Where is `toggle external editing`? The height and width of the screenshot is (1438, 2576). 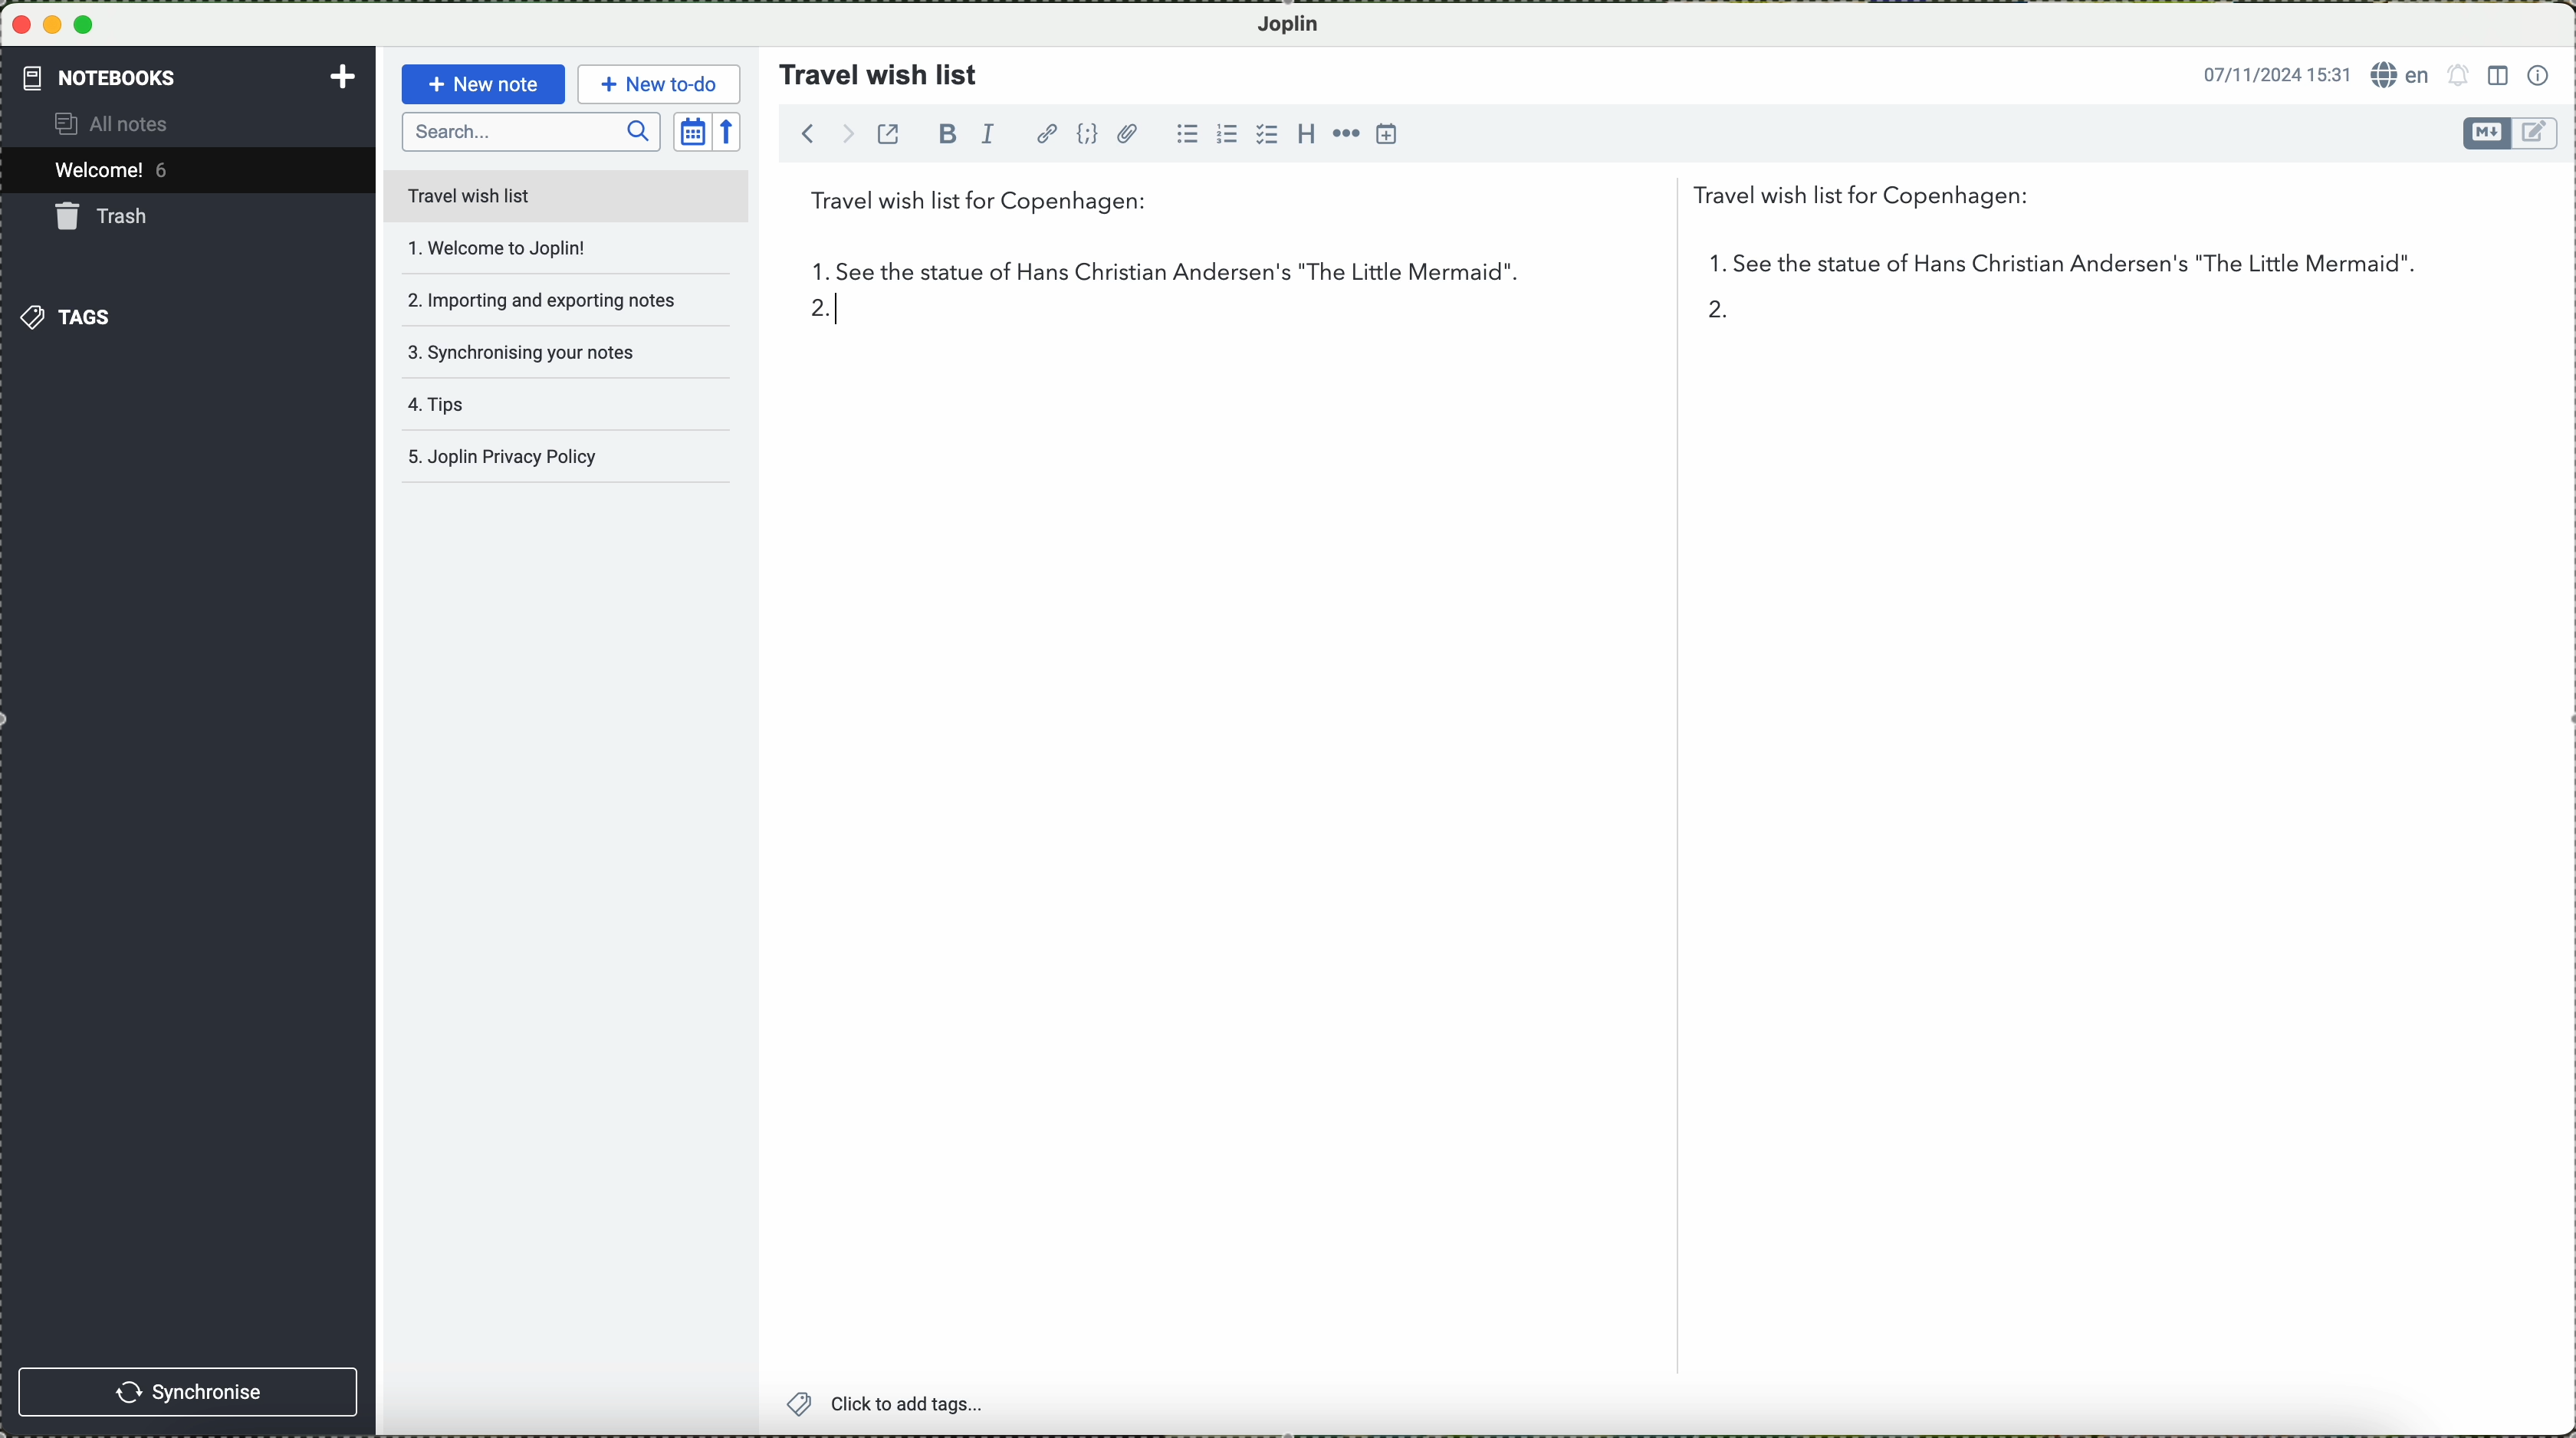 toggle external editing is located at coordinates (893, 141).